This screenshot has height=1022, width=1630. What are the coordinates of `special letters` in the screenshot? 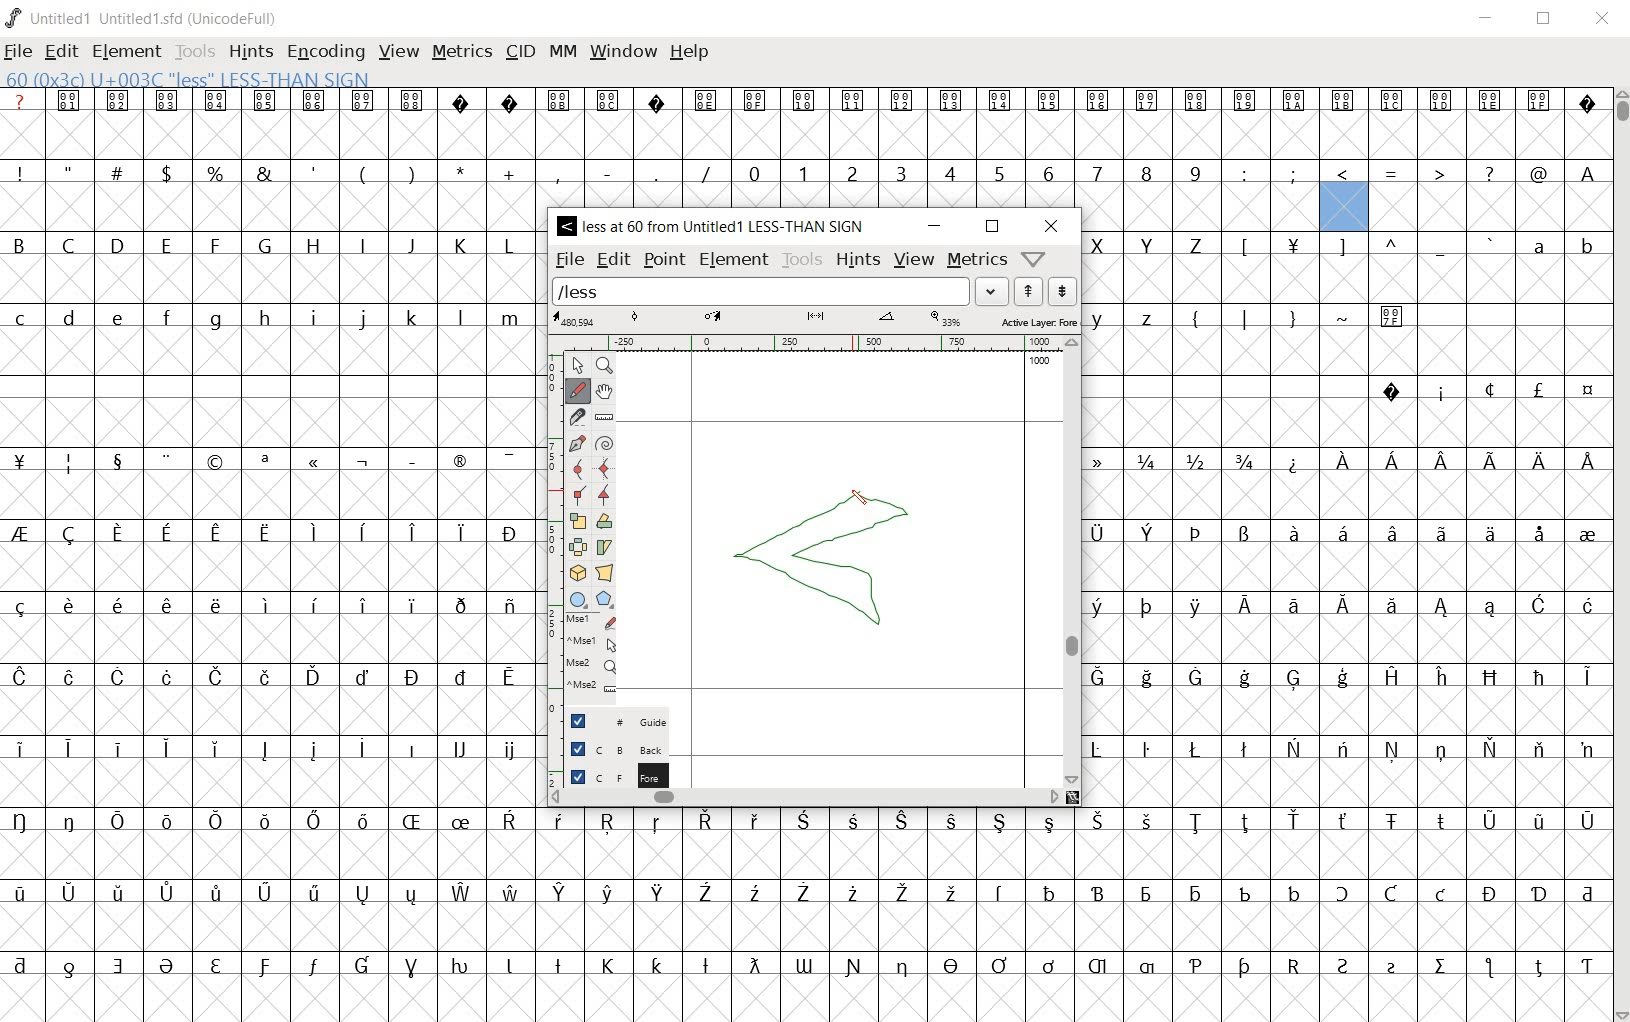 It's located at (1346, 604).